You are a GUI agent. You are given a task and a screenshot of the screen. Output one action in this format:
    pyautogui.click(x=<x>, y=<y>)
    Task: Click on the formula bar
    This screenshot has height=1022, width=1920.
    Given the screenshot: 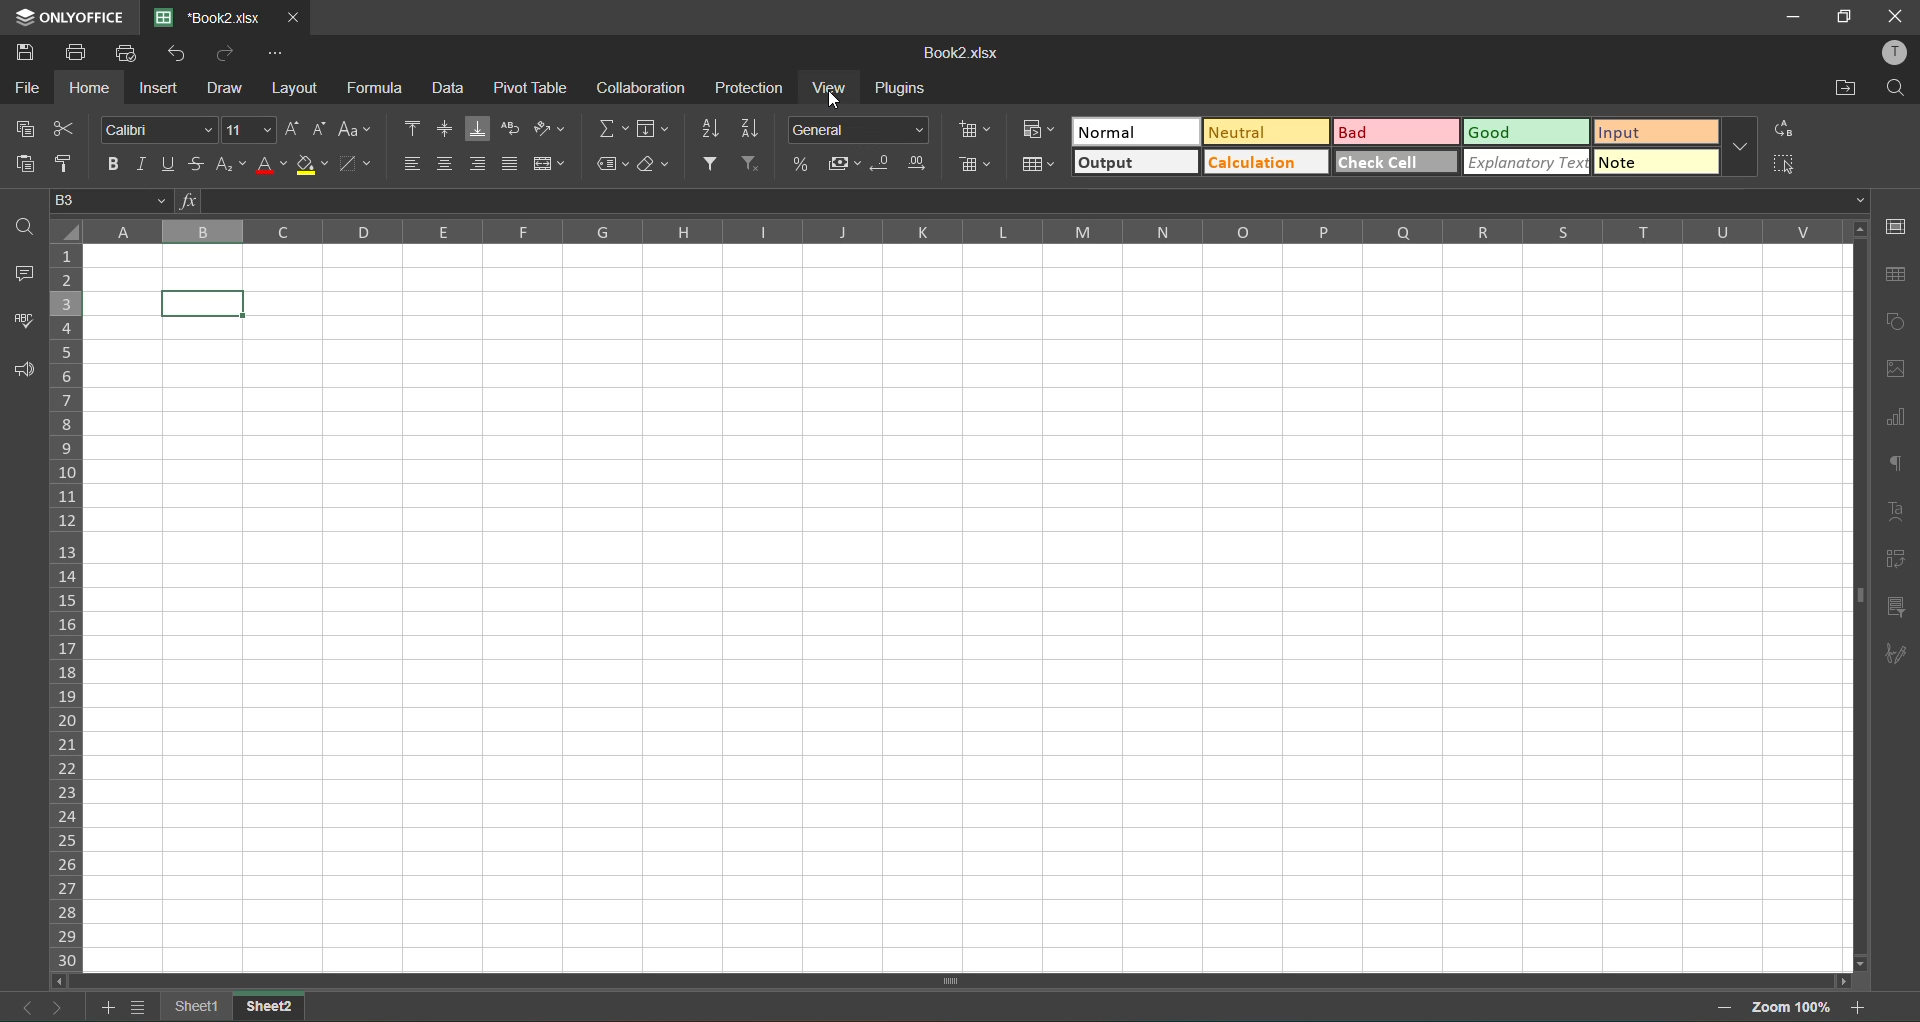 What is the action you would take?
    pyautogui.click(x=1026, y=202)
    